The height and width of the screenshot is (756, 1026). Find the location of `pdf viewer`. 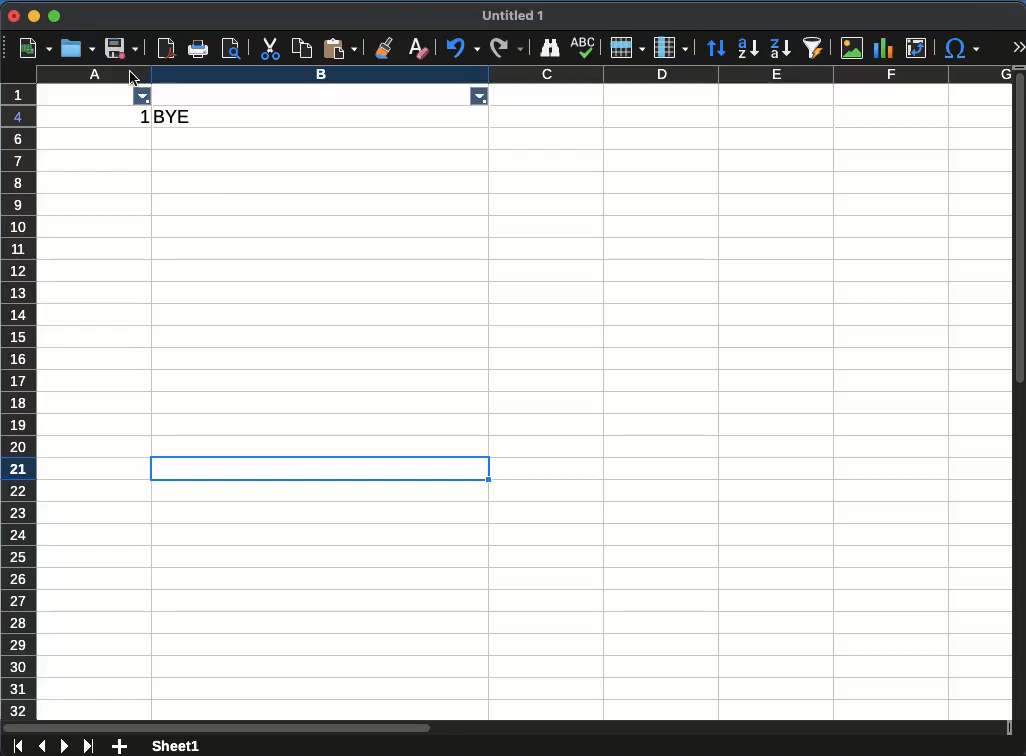

pdf viewer is located at coordinates (169, 48).